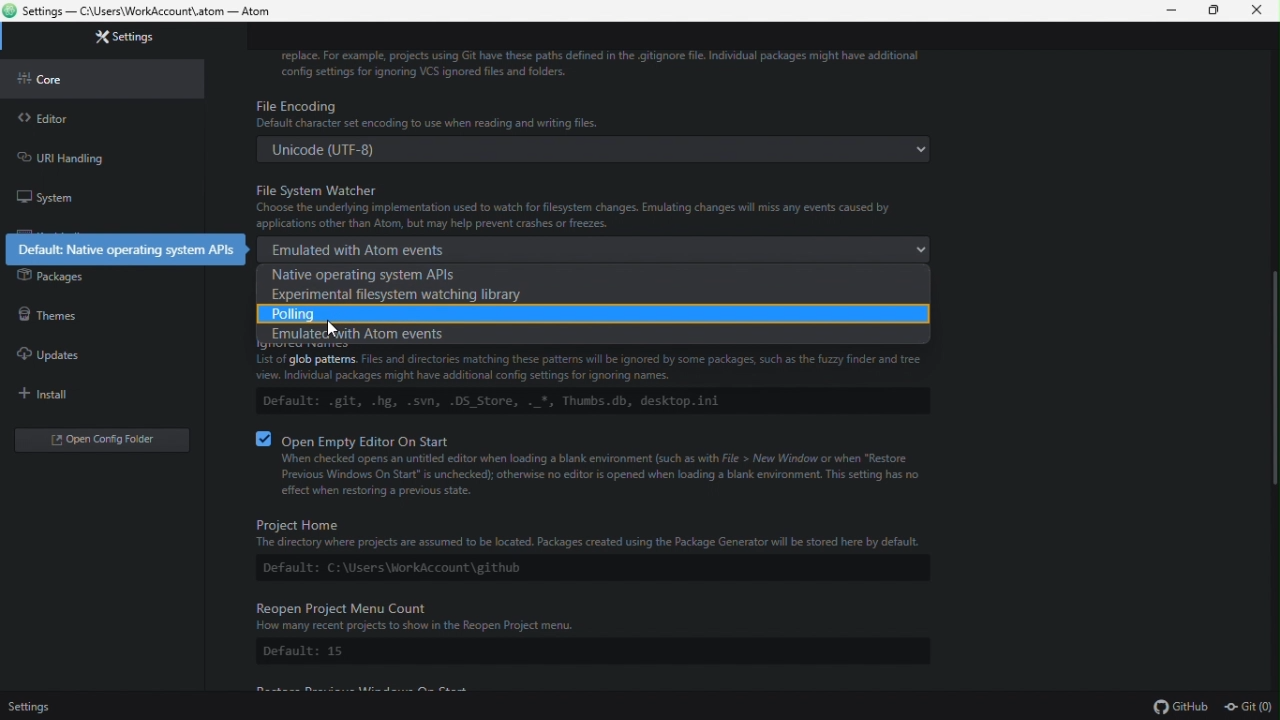 The image size is (1280, 720). Describe the element at coordinates (1184, 708) in the screenshot. I see `github` at that location.